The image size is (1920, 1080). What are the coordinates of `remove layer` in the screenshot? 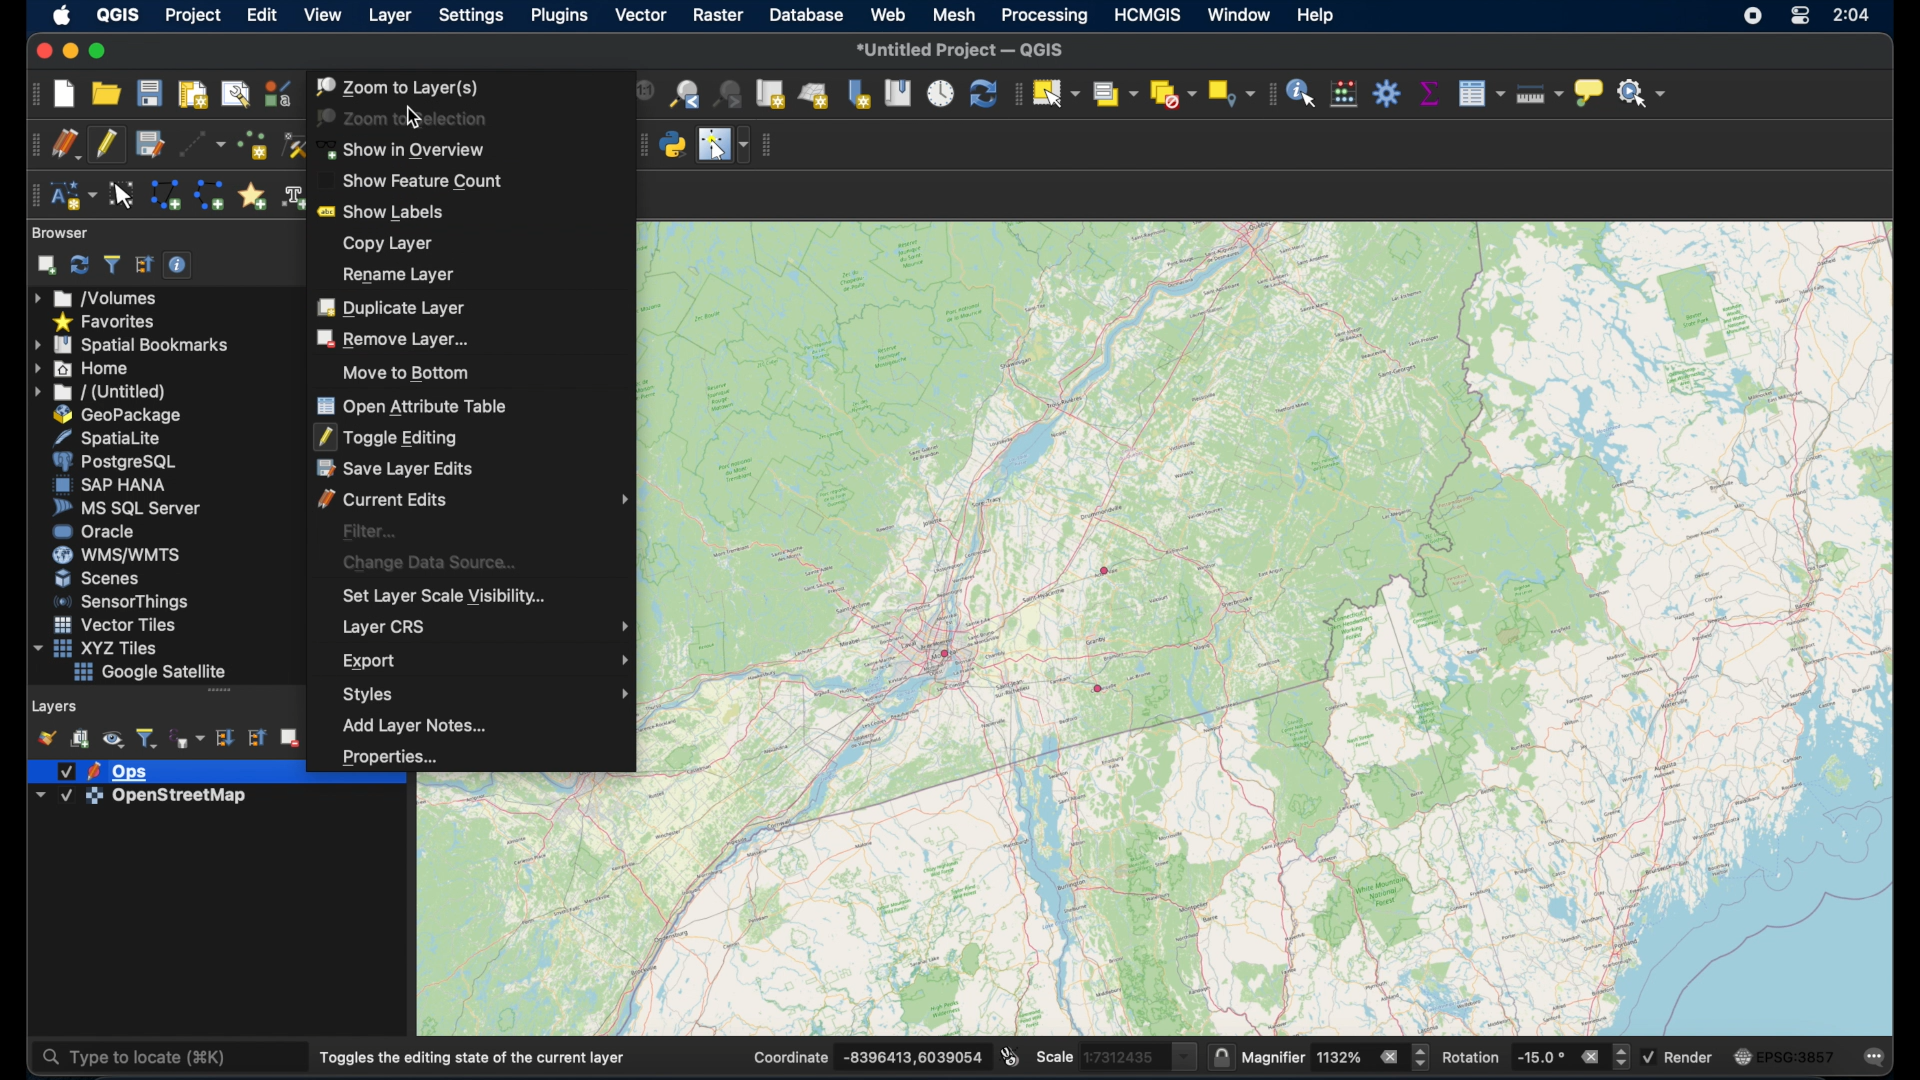 It's located at (393, 338).